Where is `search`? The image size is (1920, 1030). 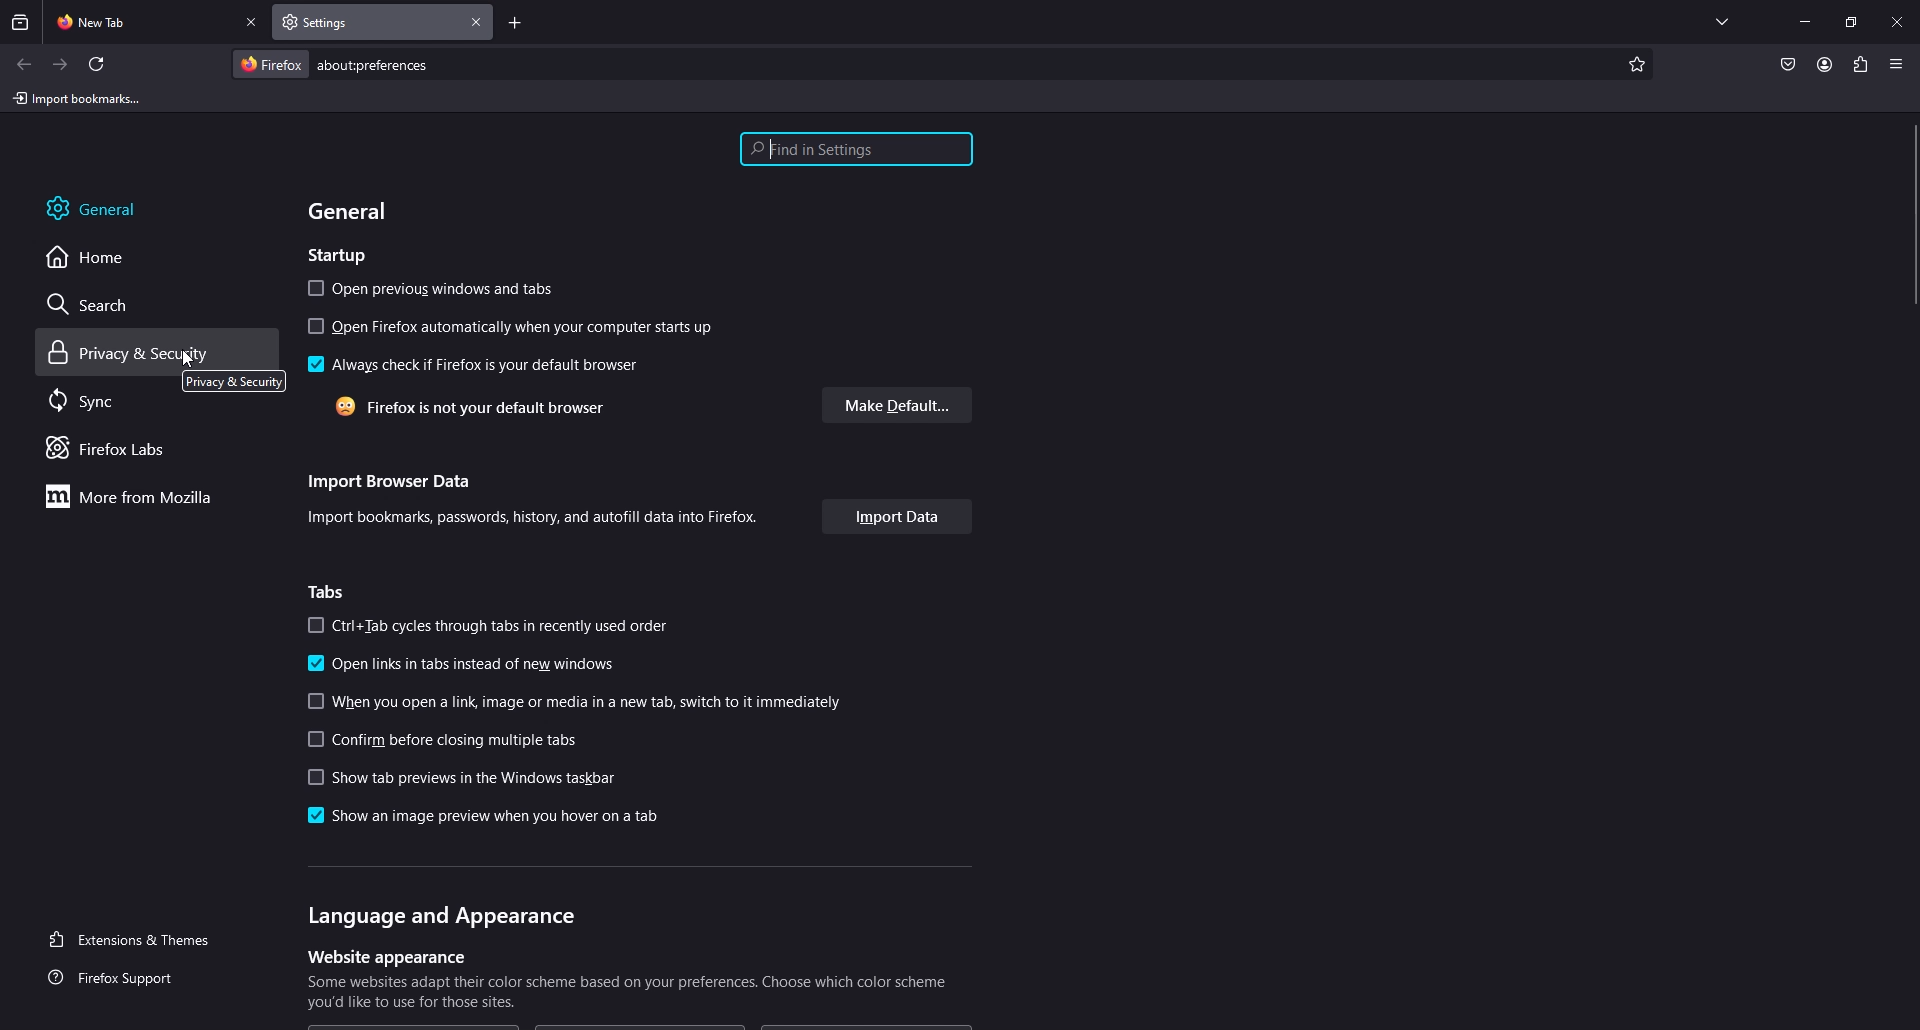 search is located at coordinates (106, 304).